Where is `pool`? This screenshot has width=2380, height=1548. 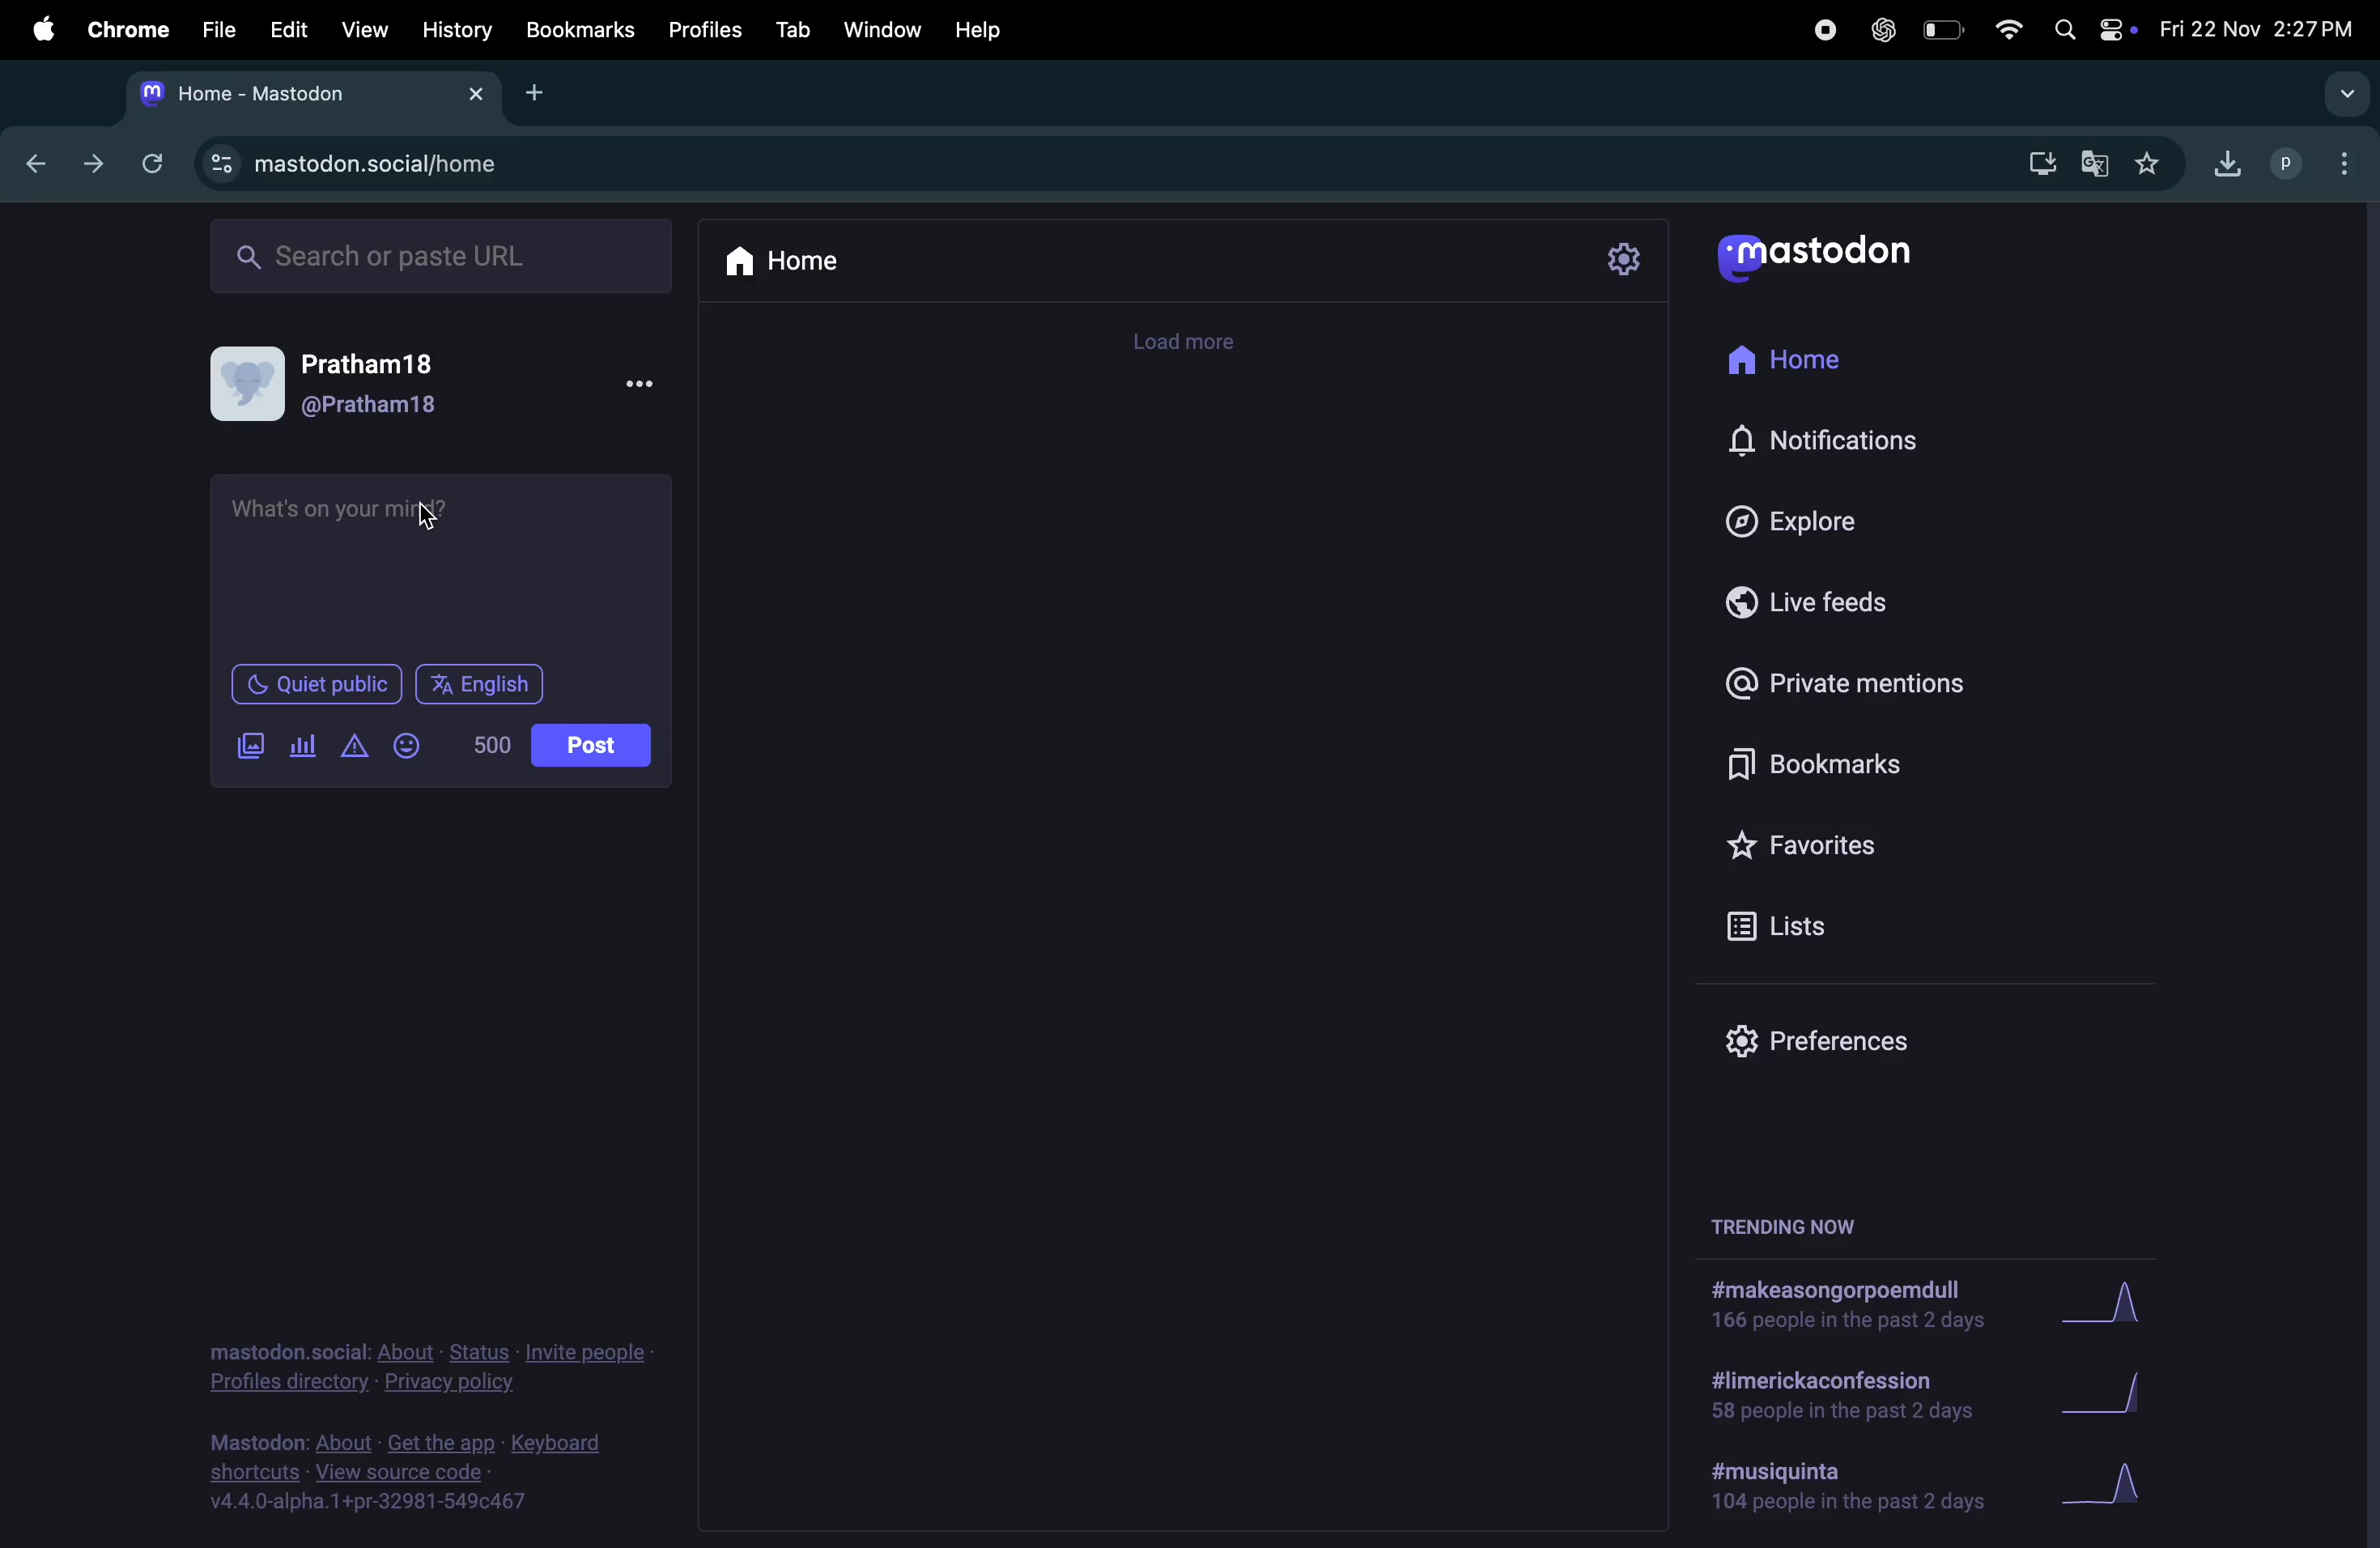 pool is located at coordinates (307, 744).